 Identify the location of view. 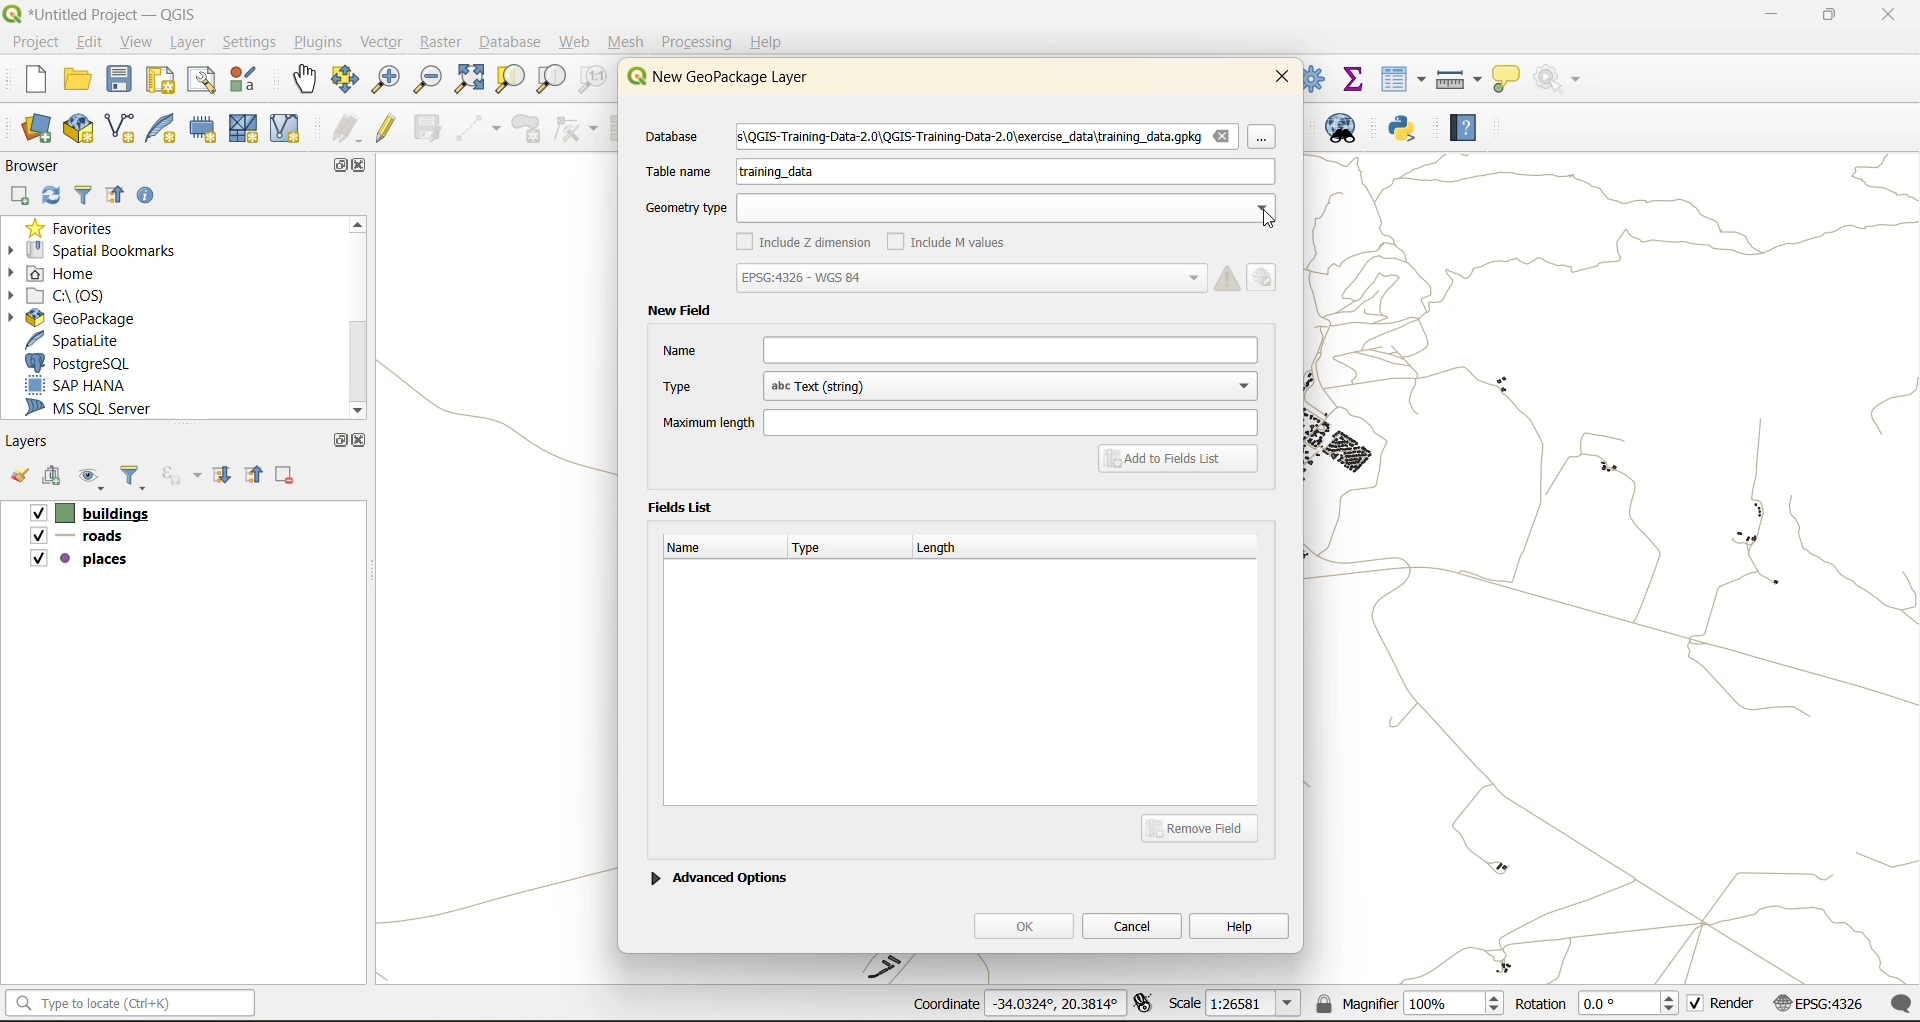
(139, 41).